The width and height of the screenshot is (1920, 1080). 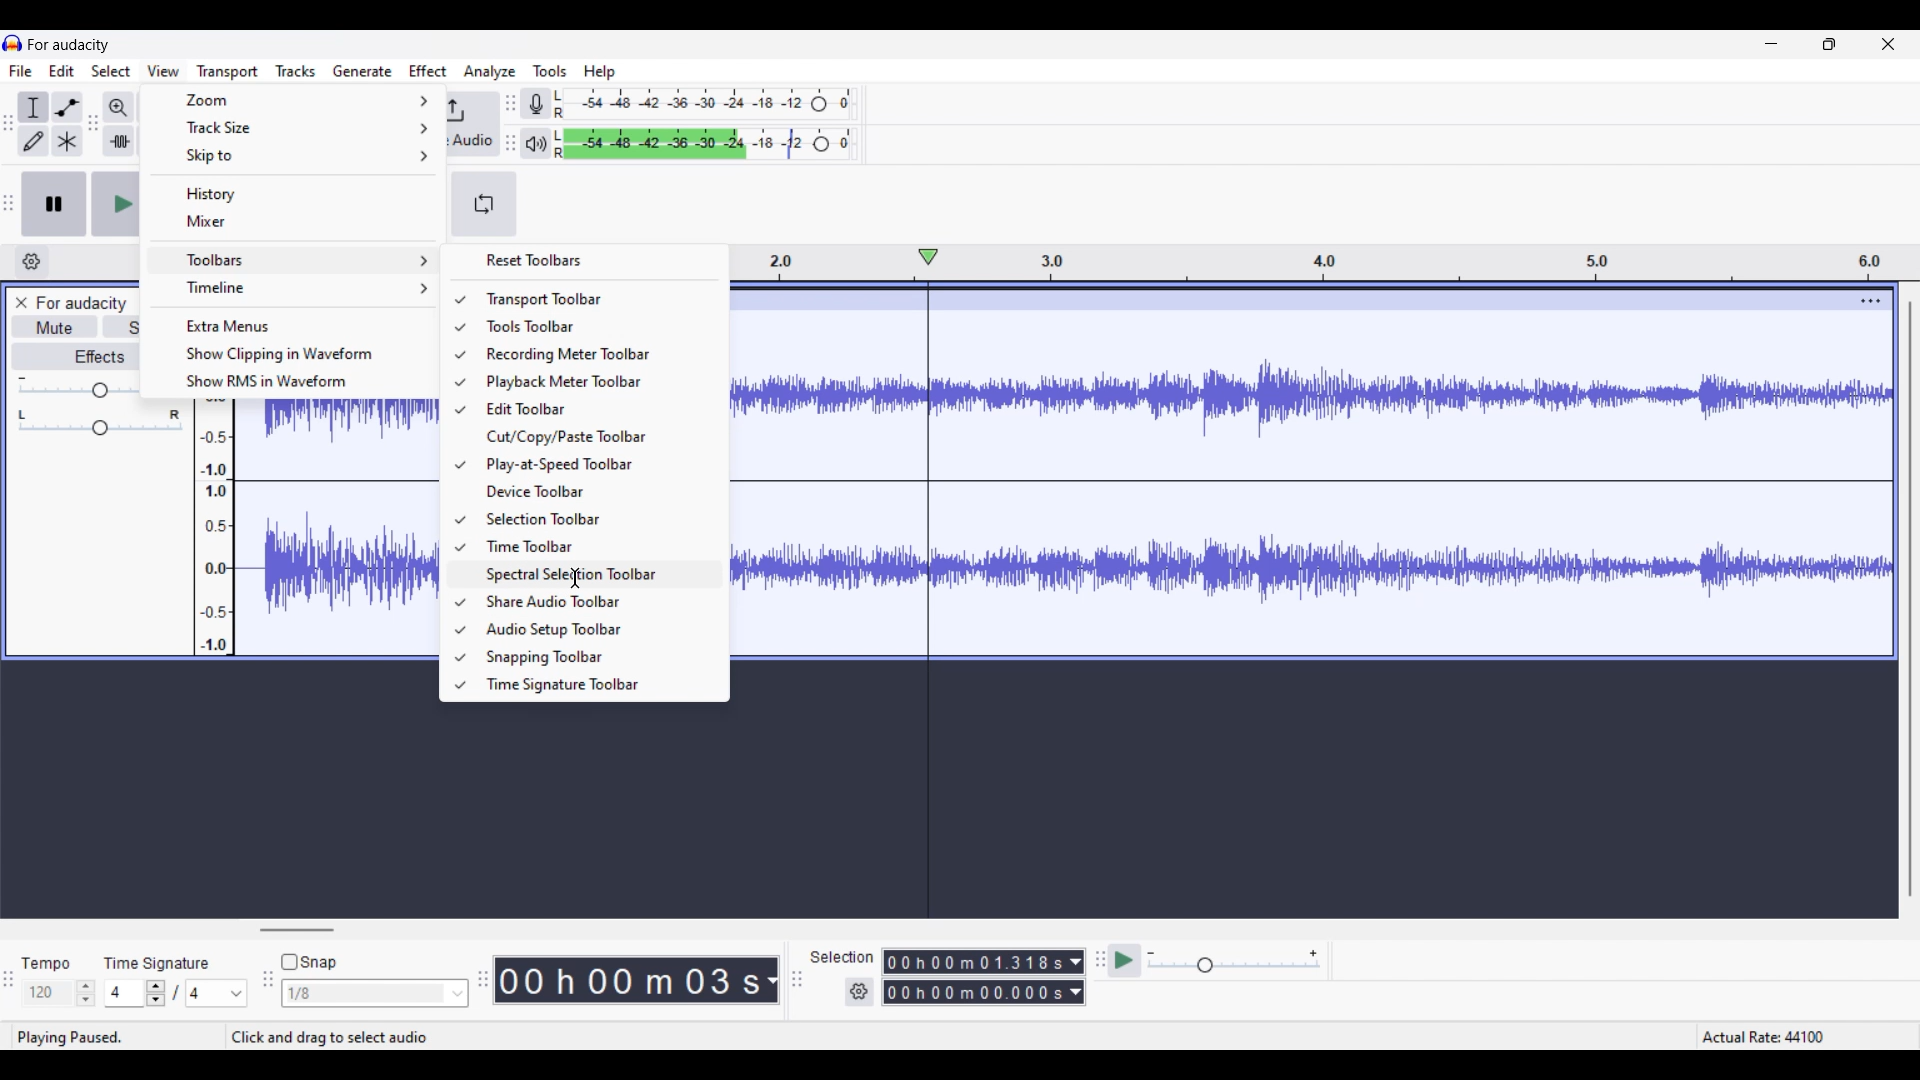 What do you see at coordinates (549, 71) in the screenshot?
I see `Tools menu` at bounding box center [549, 71].